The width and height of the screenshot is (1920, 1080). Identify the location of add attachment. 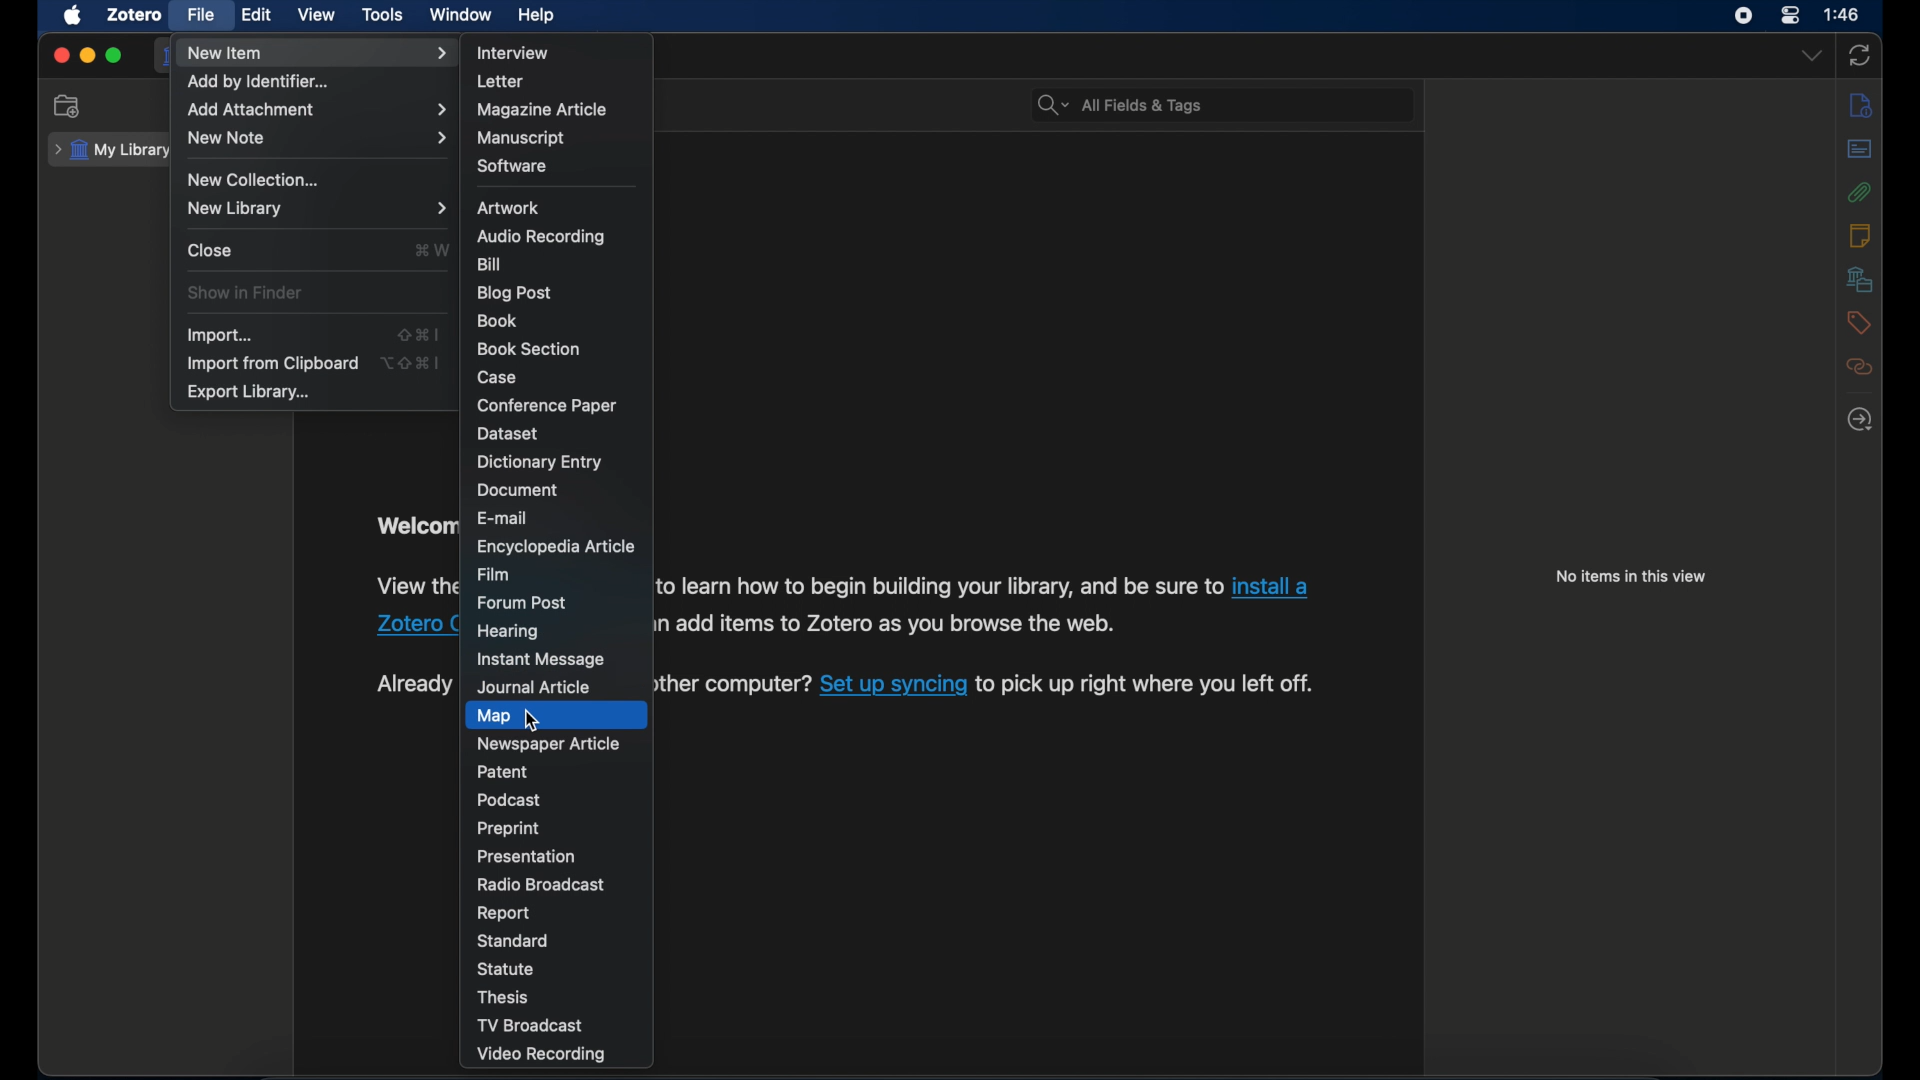
(316, 110).